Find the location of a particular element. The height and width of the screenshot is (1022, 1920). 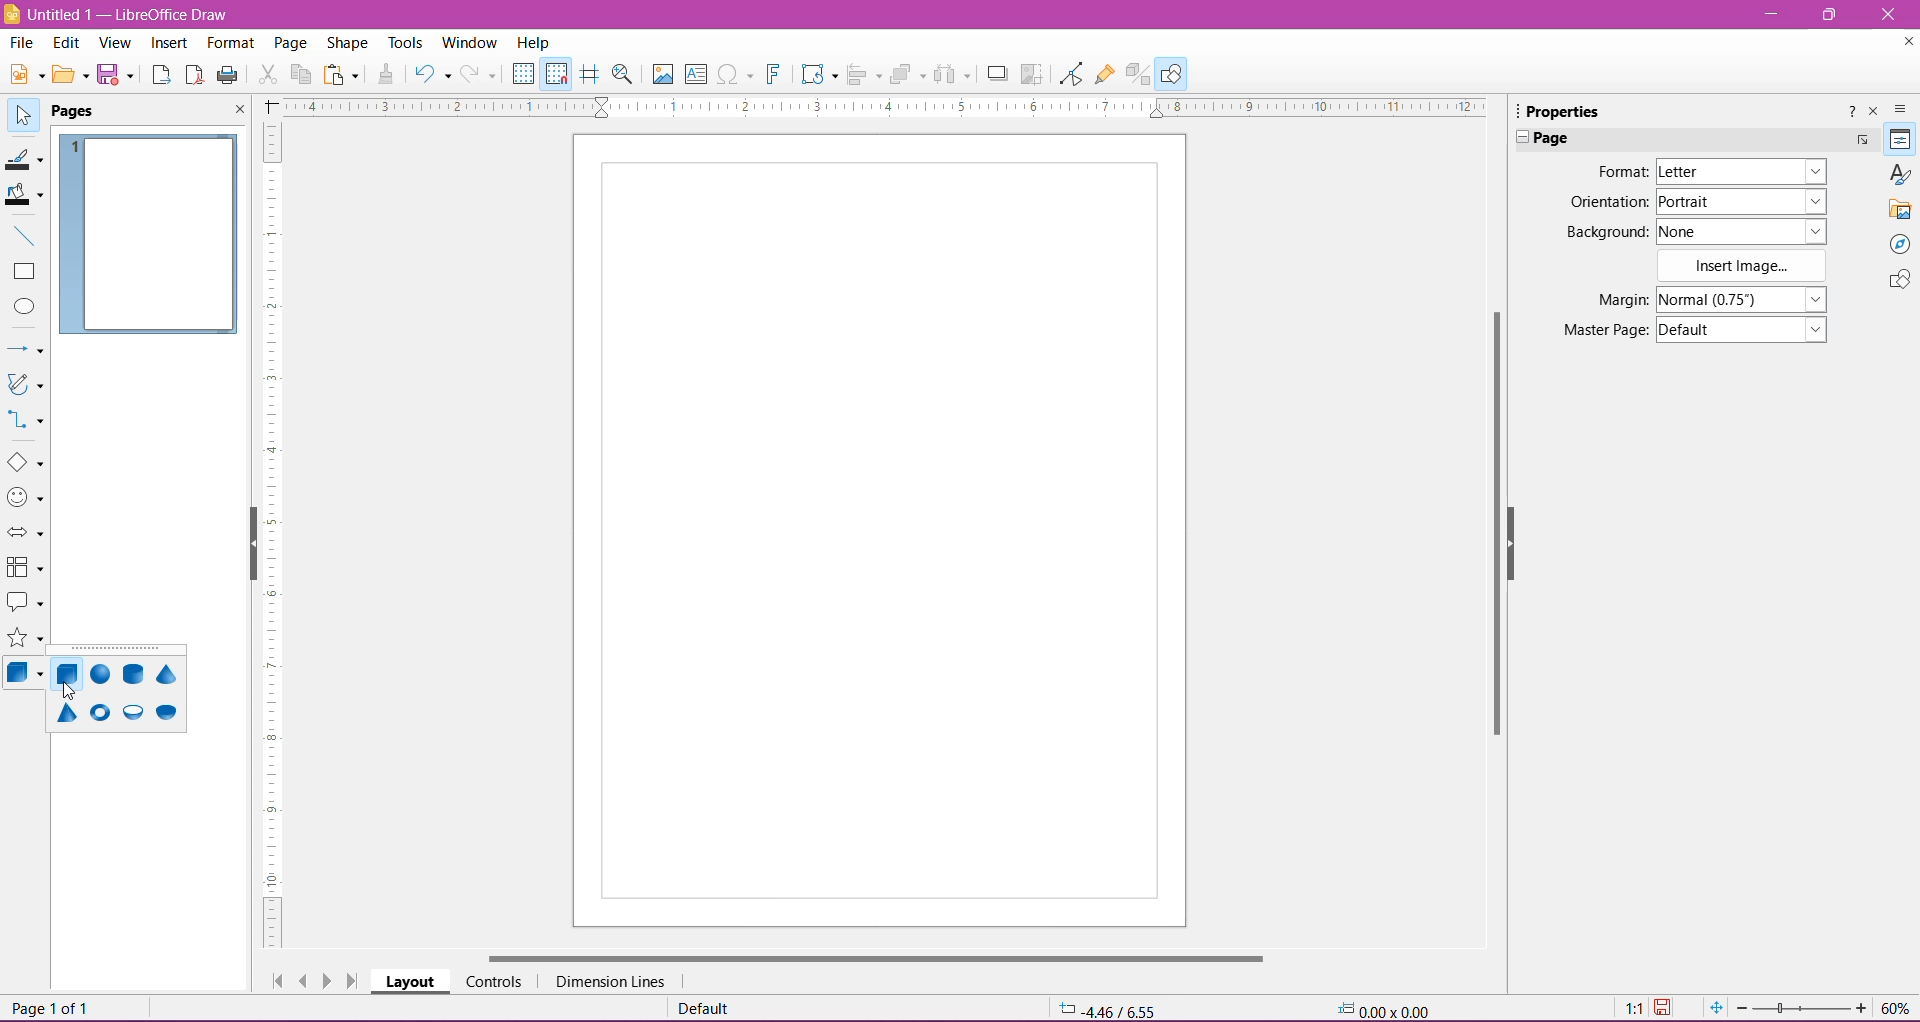

Styles is located at coordinates (1898, 174).